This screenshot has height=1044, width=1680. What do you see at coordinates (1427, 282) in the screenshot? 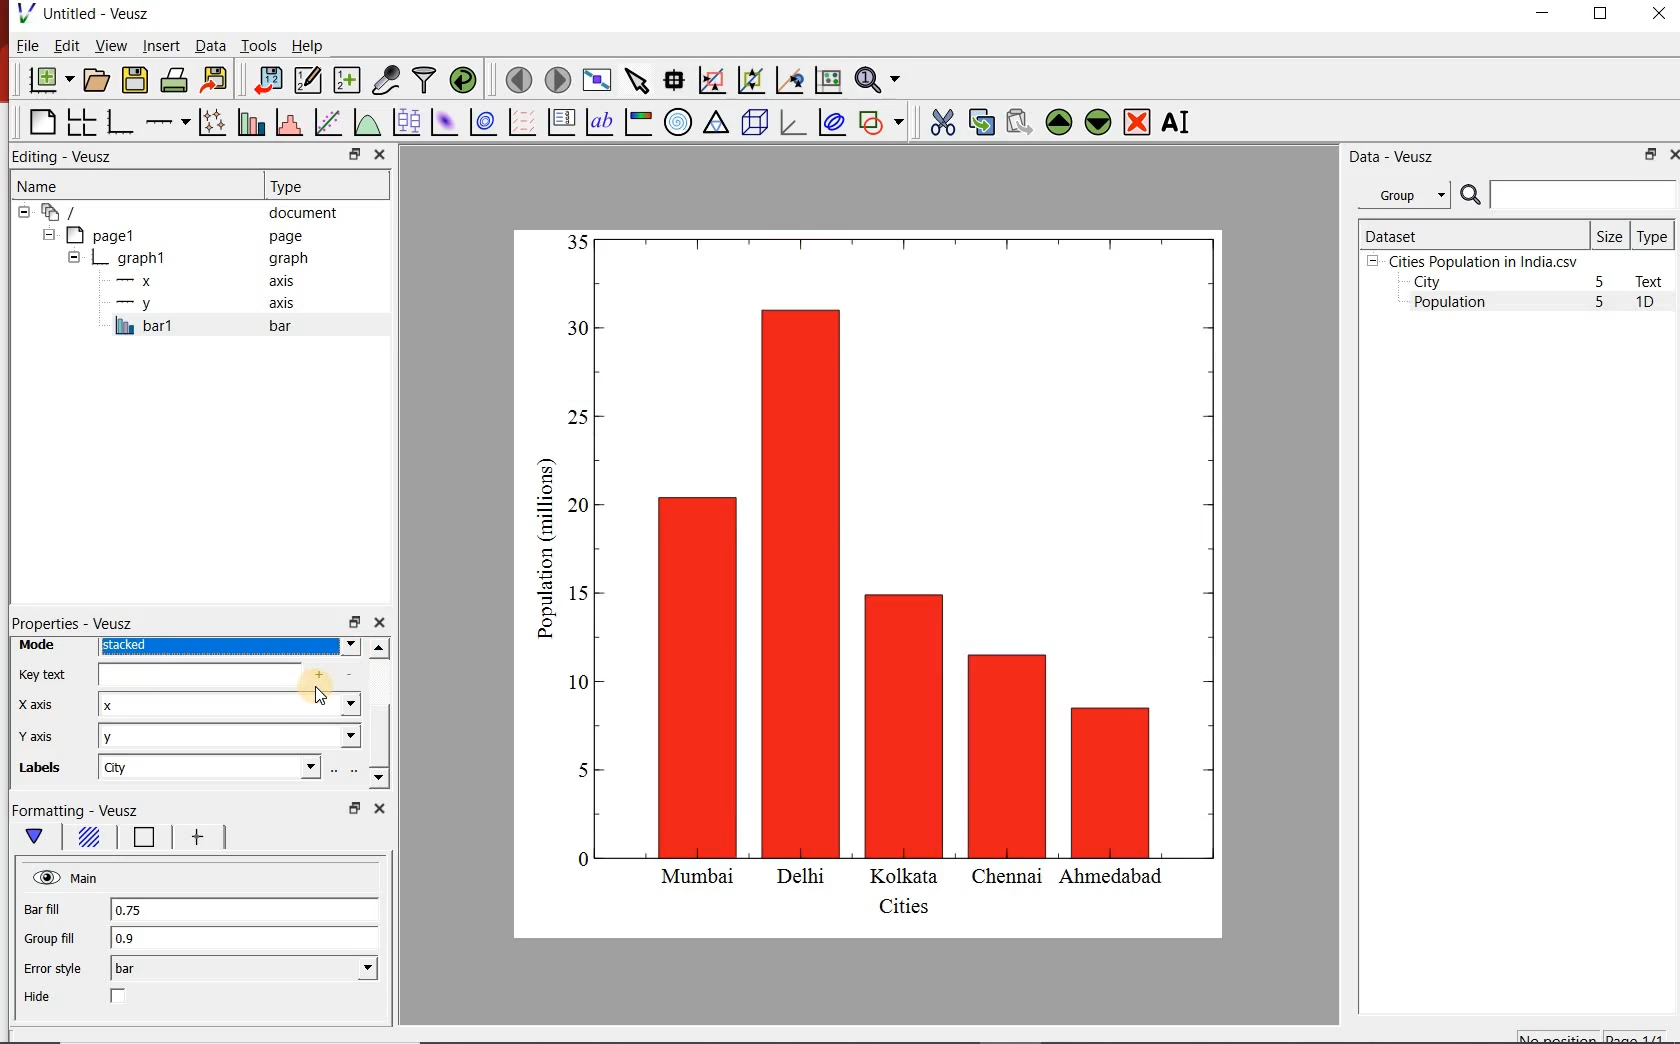
I see `City` at bounding box center [1427, 282].